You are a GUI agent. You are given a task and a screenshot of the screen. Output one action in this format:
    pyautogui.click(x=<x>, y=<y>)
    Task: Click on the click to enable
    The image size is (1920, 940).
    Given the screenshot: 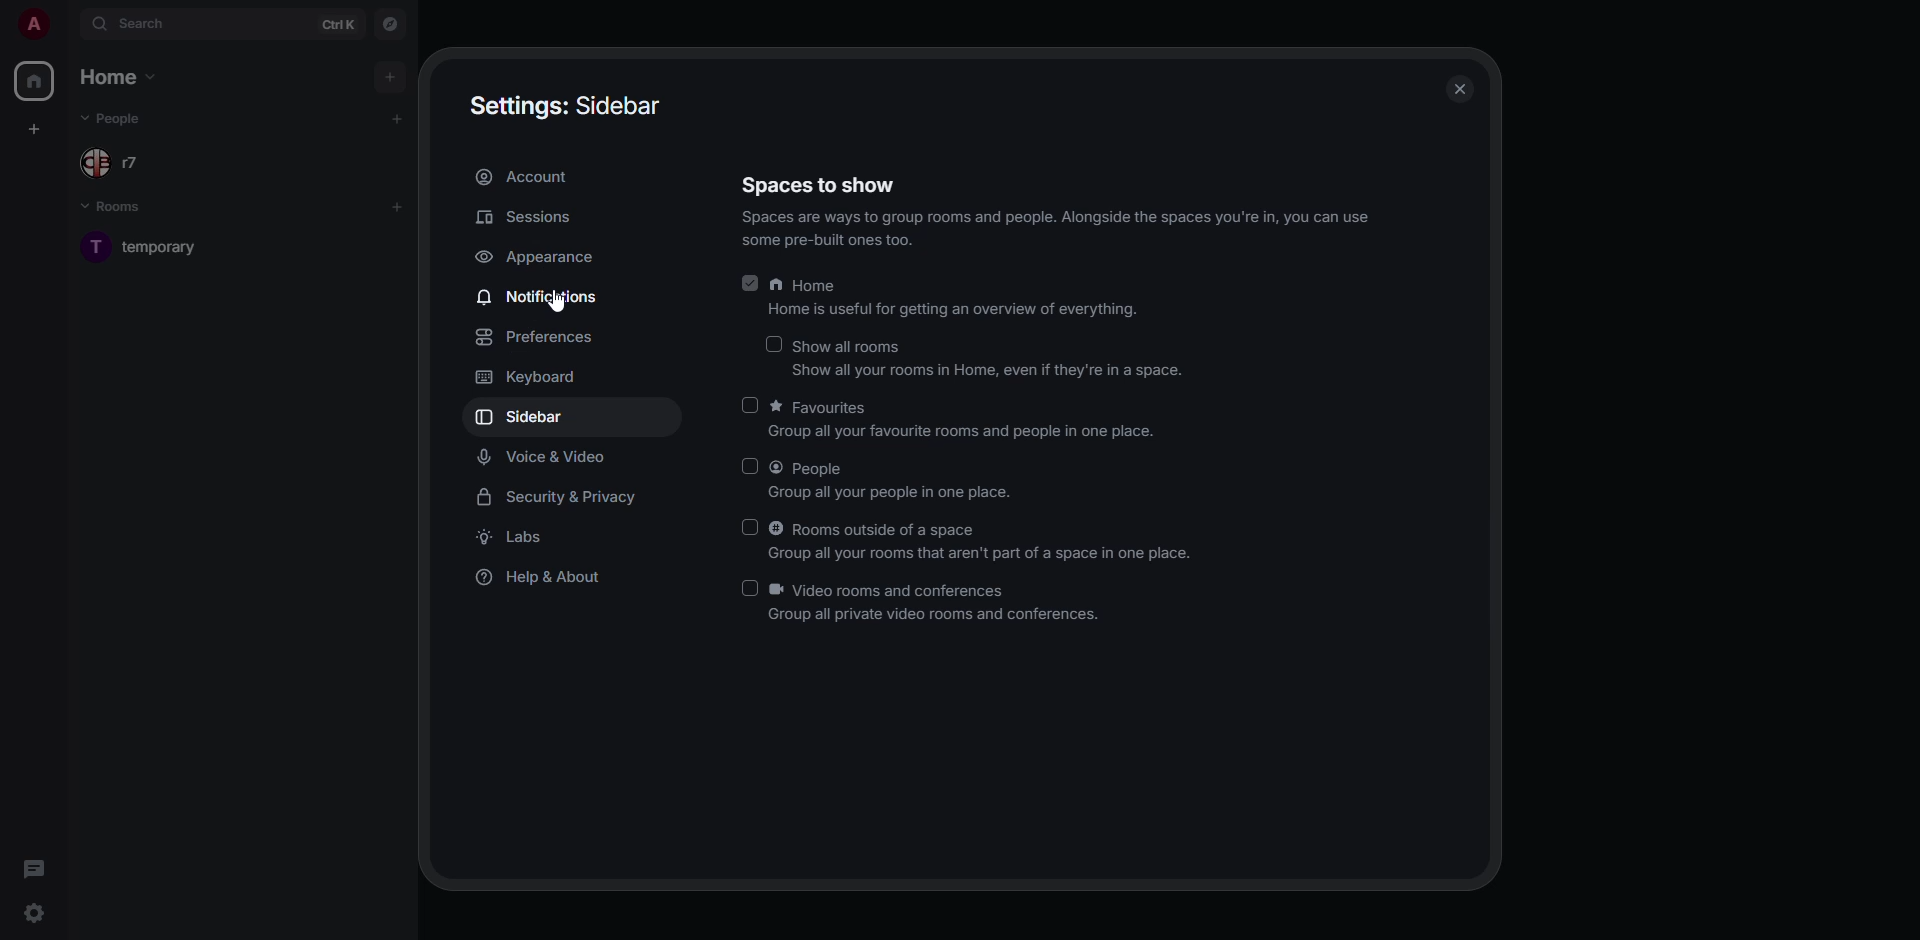 What is the action you would take?
    pyautogui.click(x=748, y=524)
    